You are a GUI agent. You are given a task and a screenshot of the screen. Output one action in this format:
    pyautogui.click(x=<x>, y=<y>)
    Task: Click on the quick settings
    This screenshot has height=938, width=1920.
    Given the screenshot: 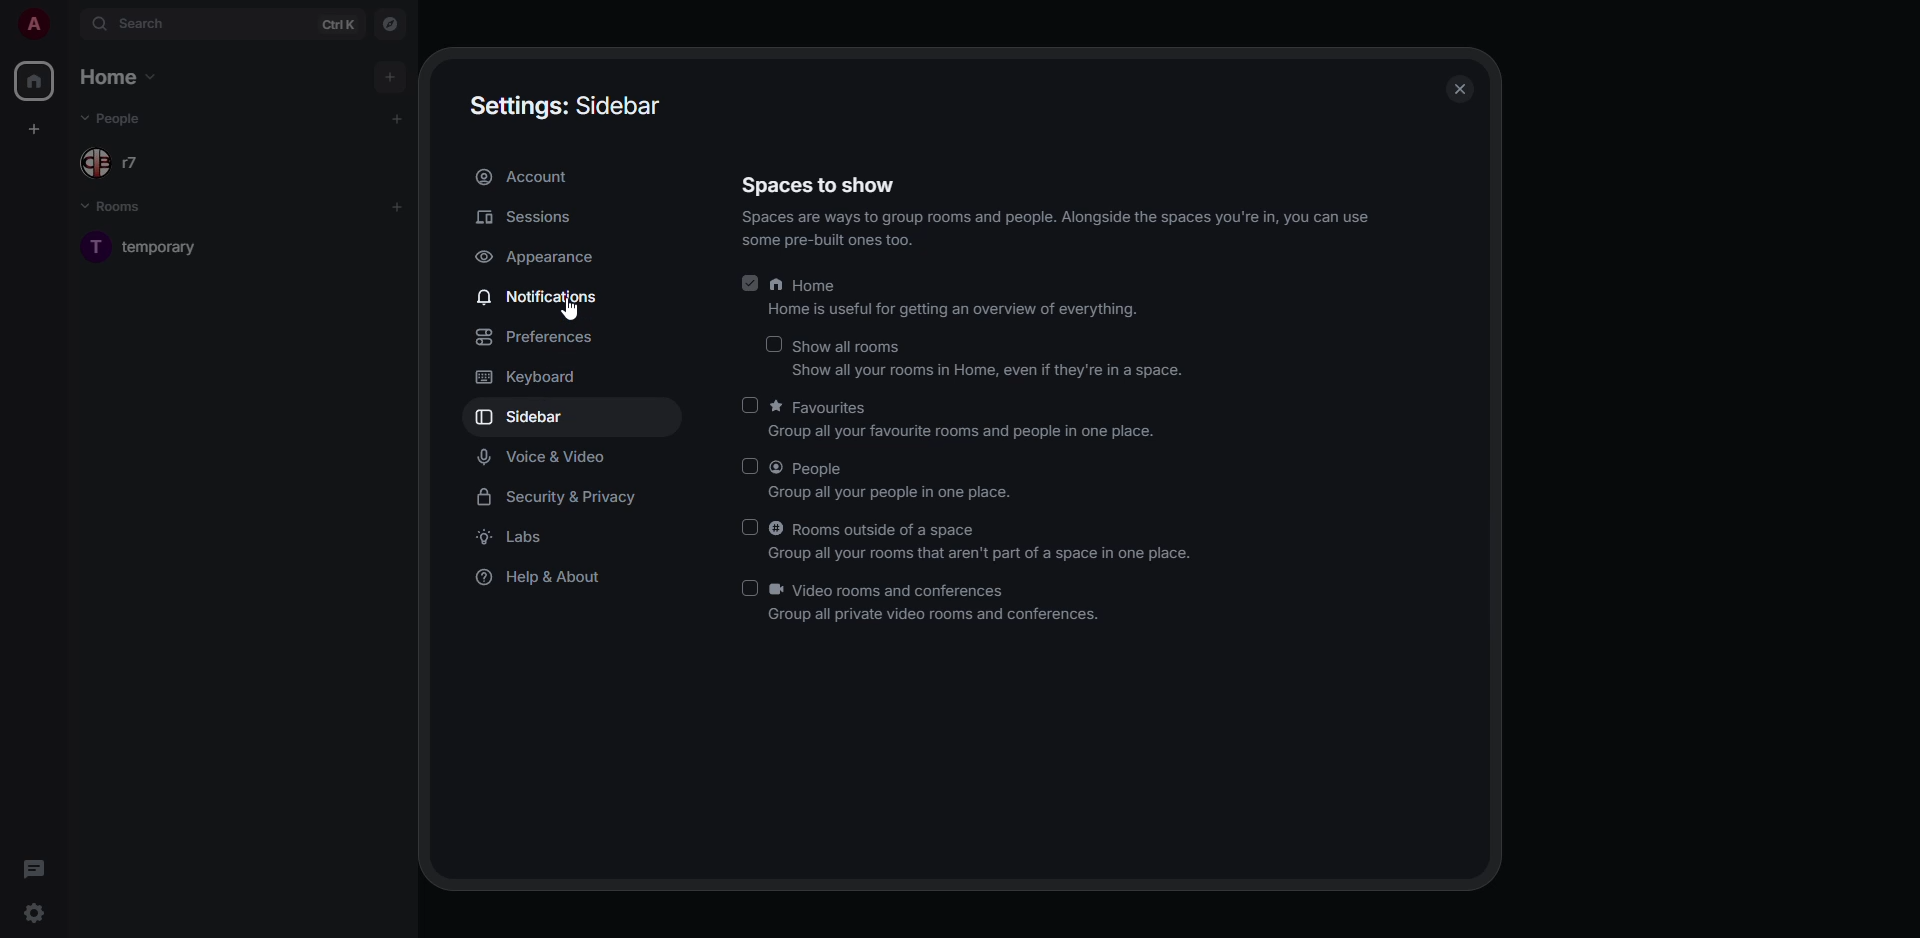 What is the action you would take?
    pyautogui.click(x=32, y=913)
    